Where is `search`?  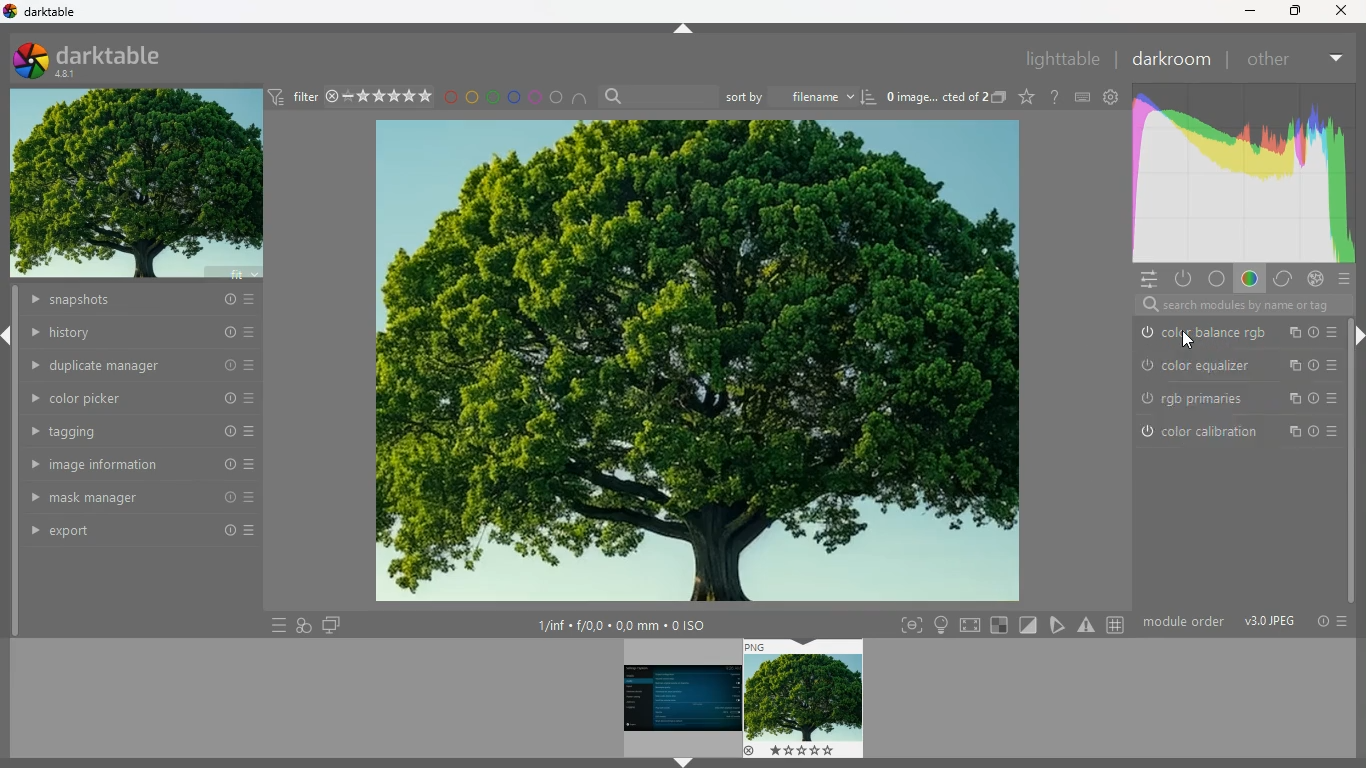 search is located at coordinates (657, 97).